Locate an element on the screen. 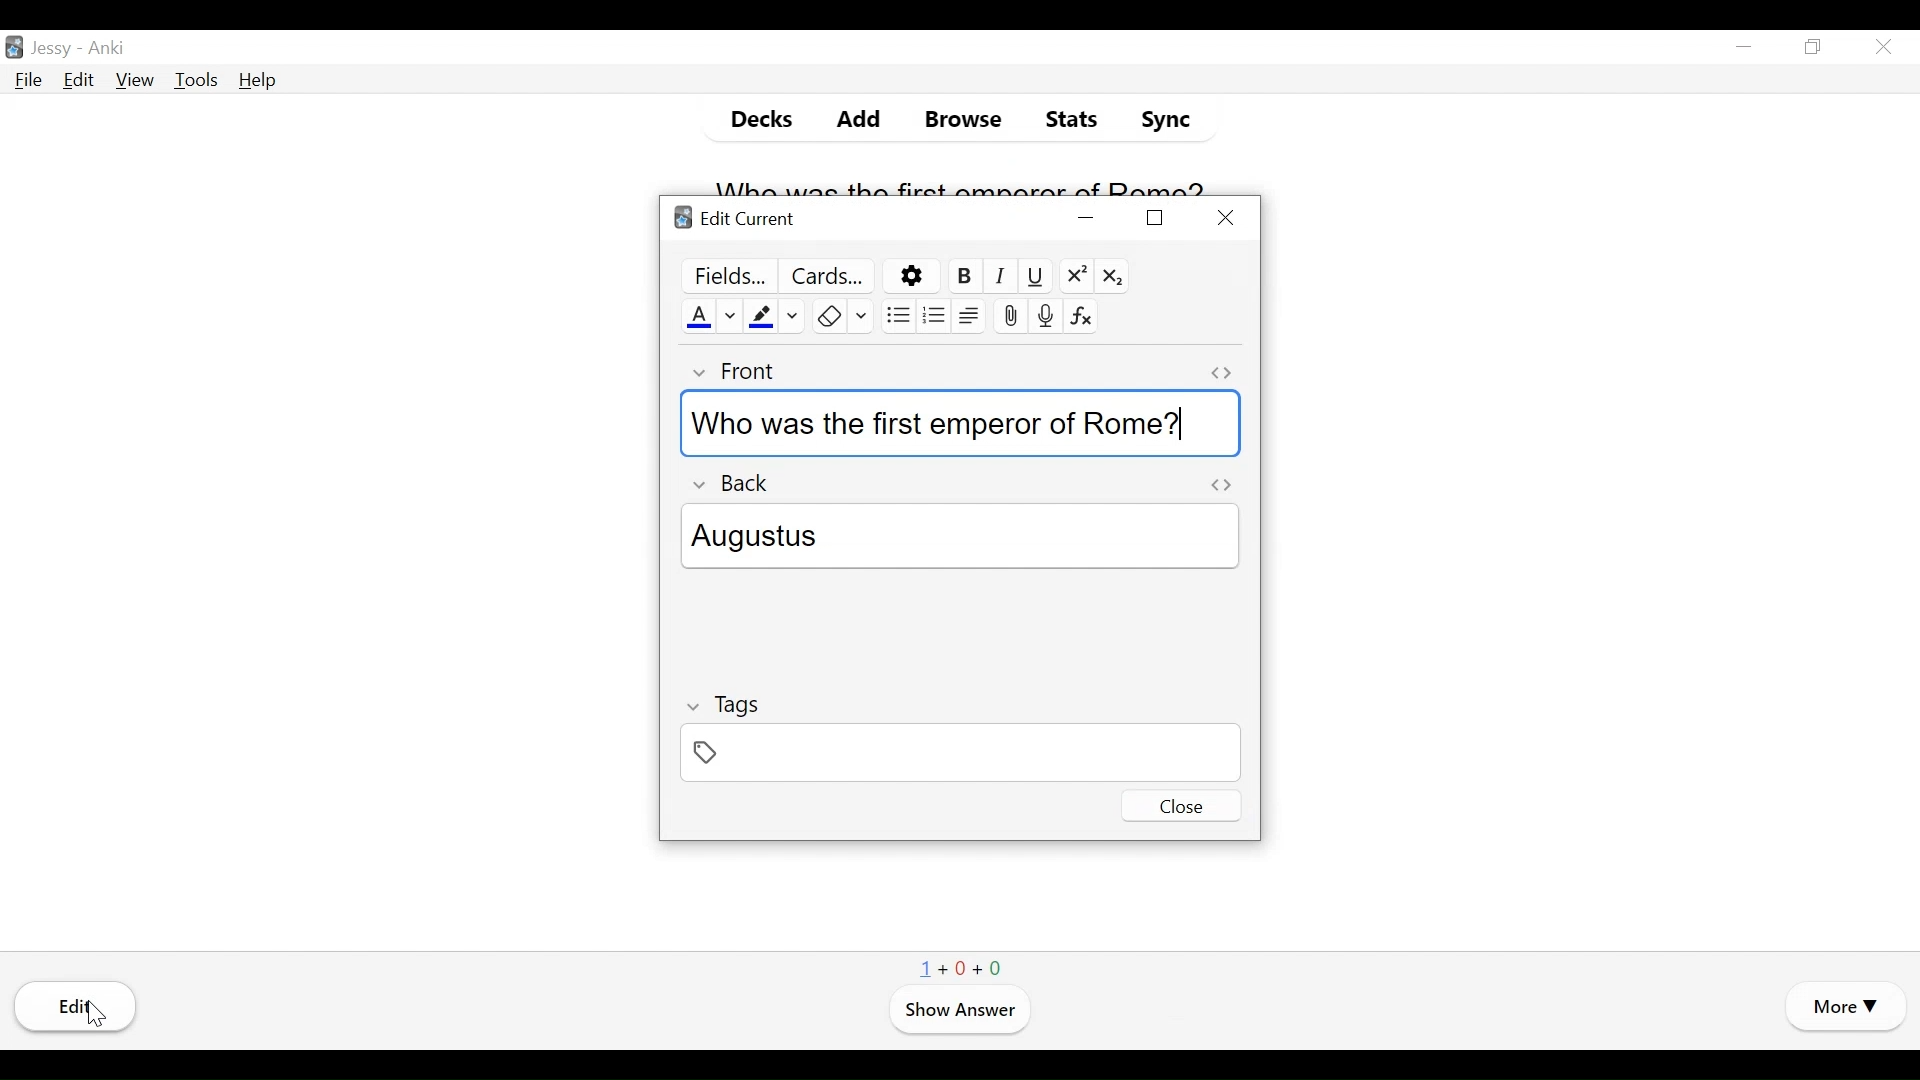 Image resolution: width=1920 pixels, height=1080 pixels. Italics is located at coordinates (1000, 276).